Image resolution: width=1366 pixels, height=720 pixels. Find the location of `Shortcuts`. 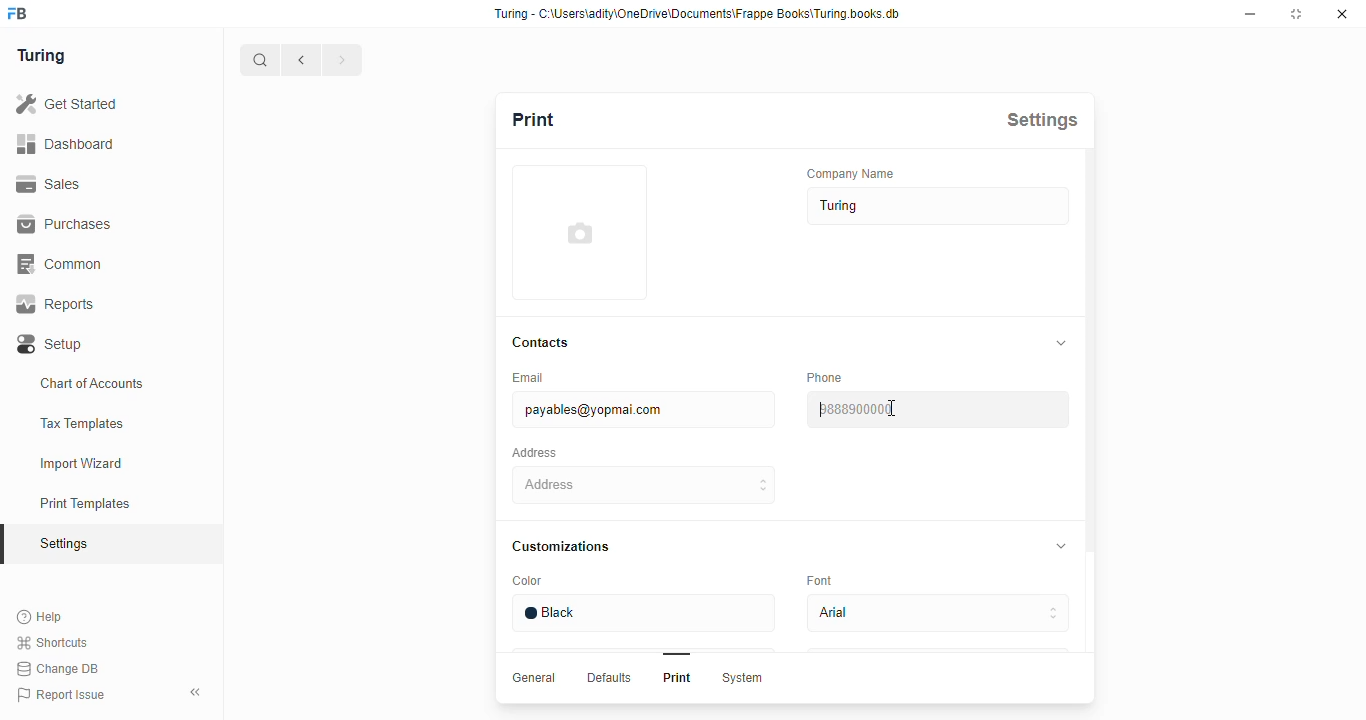

Shortcuts is located at coordinates (57, 642).